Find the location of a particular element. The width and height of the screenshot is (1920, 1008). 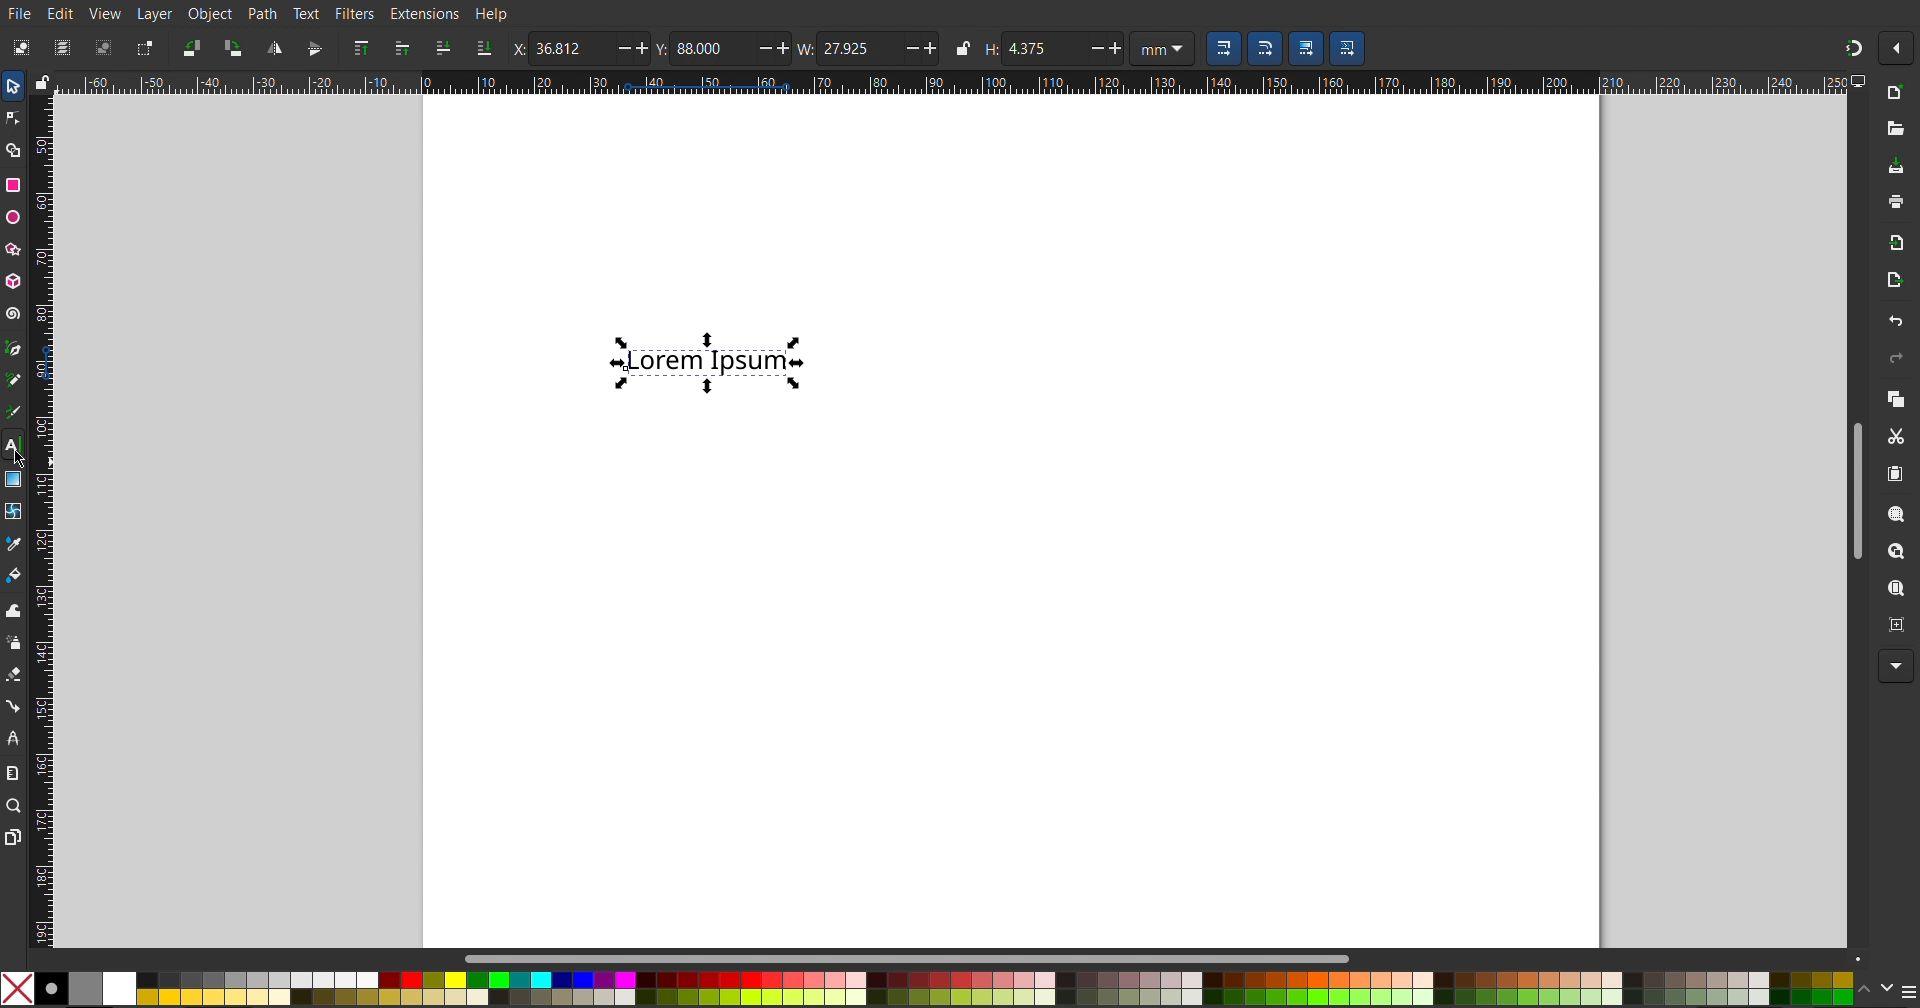

Zoom Drawing is located at coordinates (1891, 552).